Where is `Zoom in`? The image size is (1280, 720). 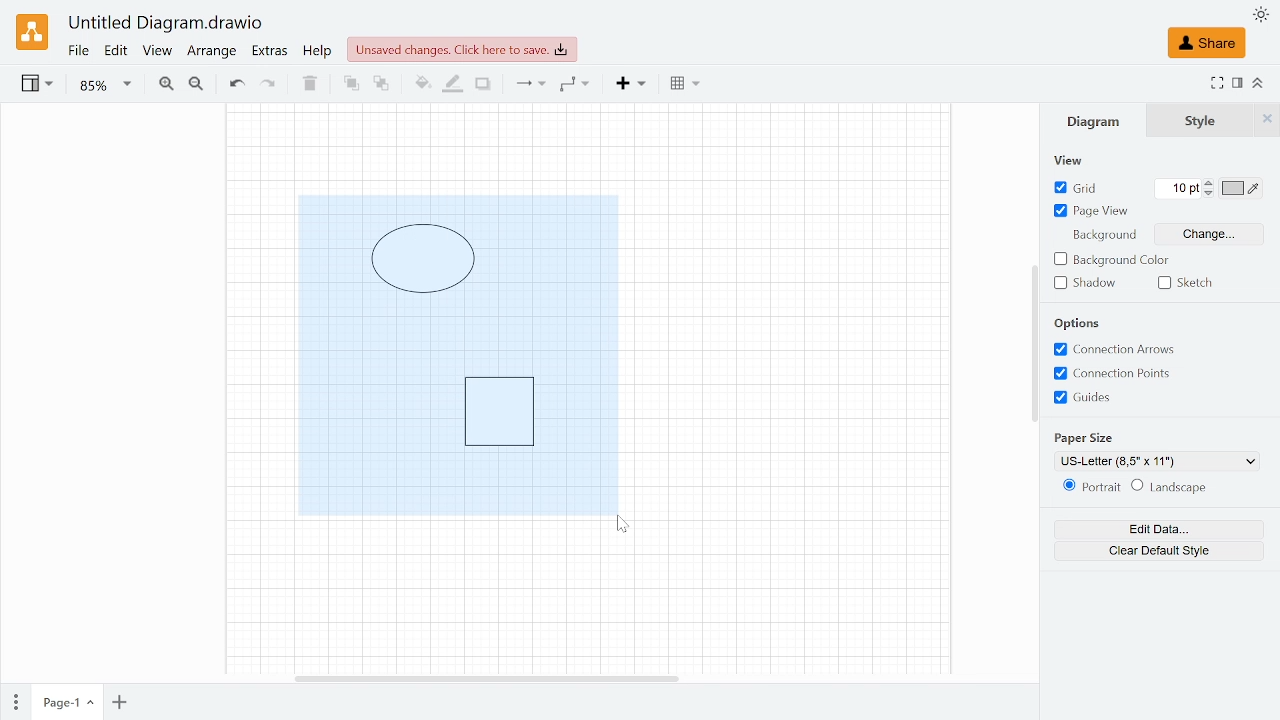 Zoom in is located at coordinates (166, 84).